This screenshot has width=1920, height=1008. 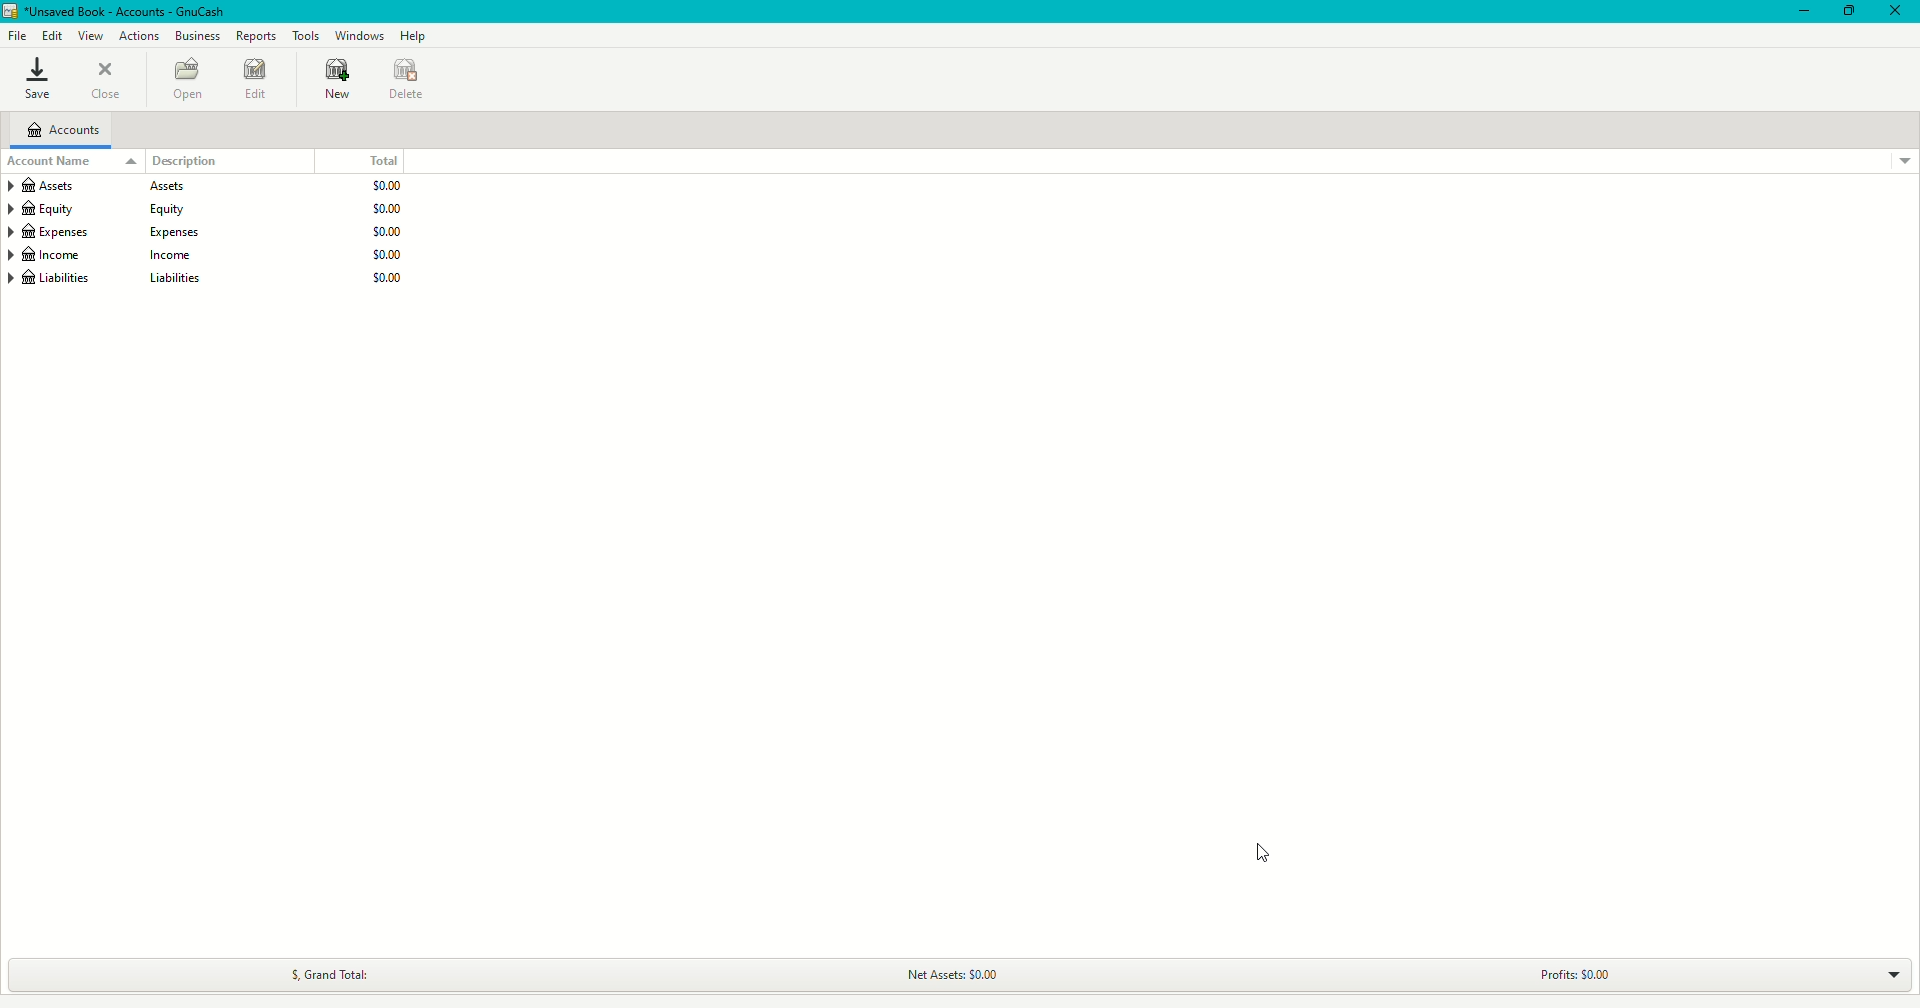 What do you see at coordinates (138, 35) in the screenshot?
I see `Actions` at bounding box center [138, 35].